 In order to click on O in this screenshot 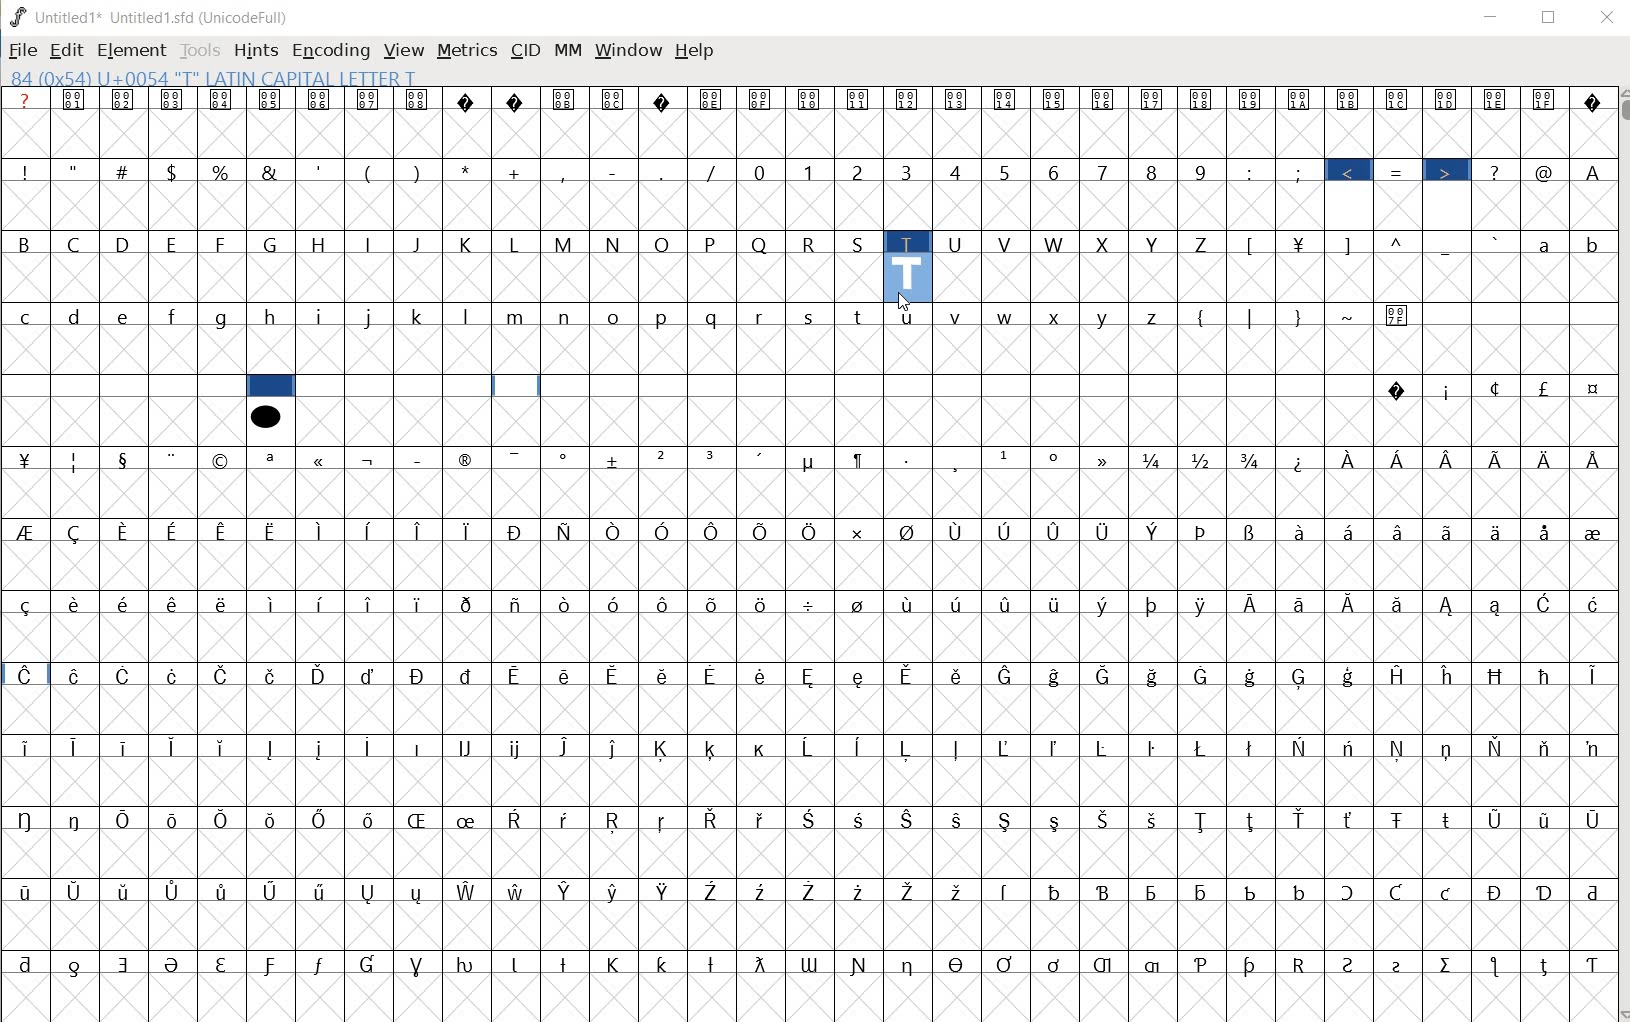, I will do `click(665, 245)`.